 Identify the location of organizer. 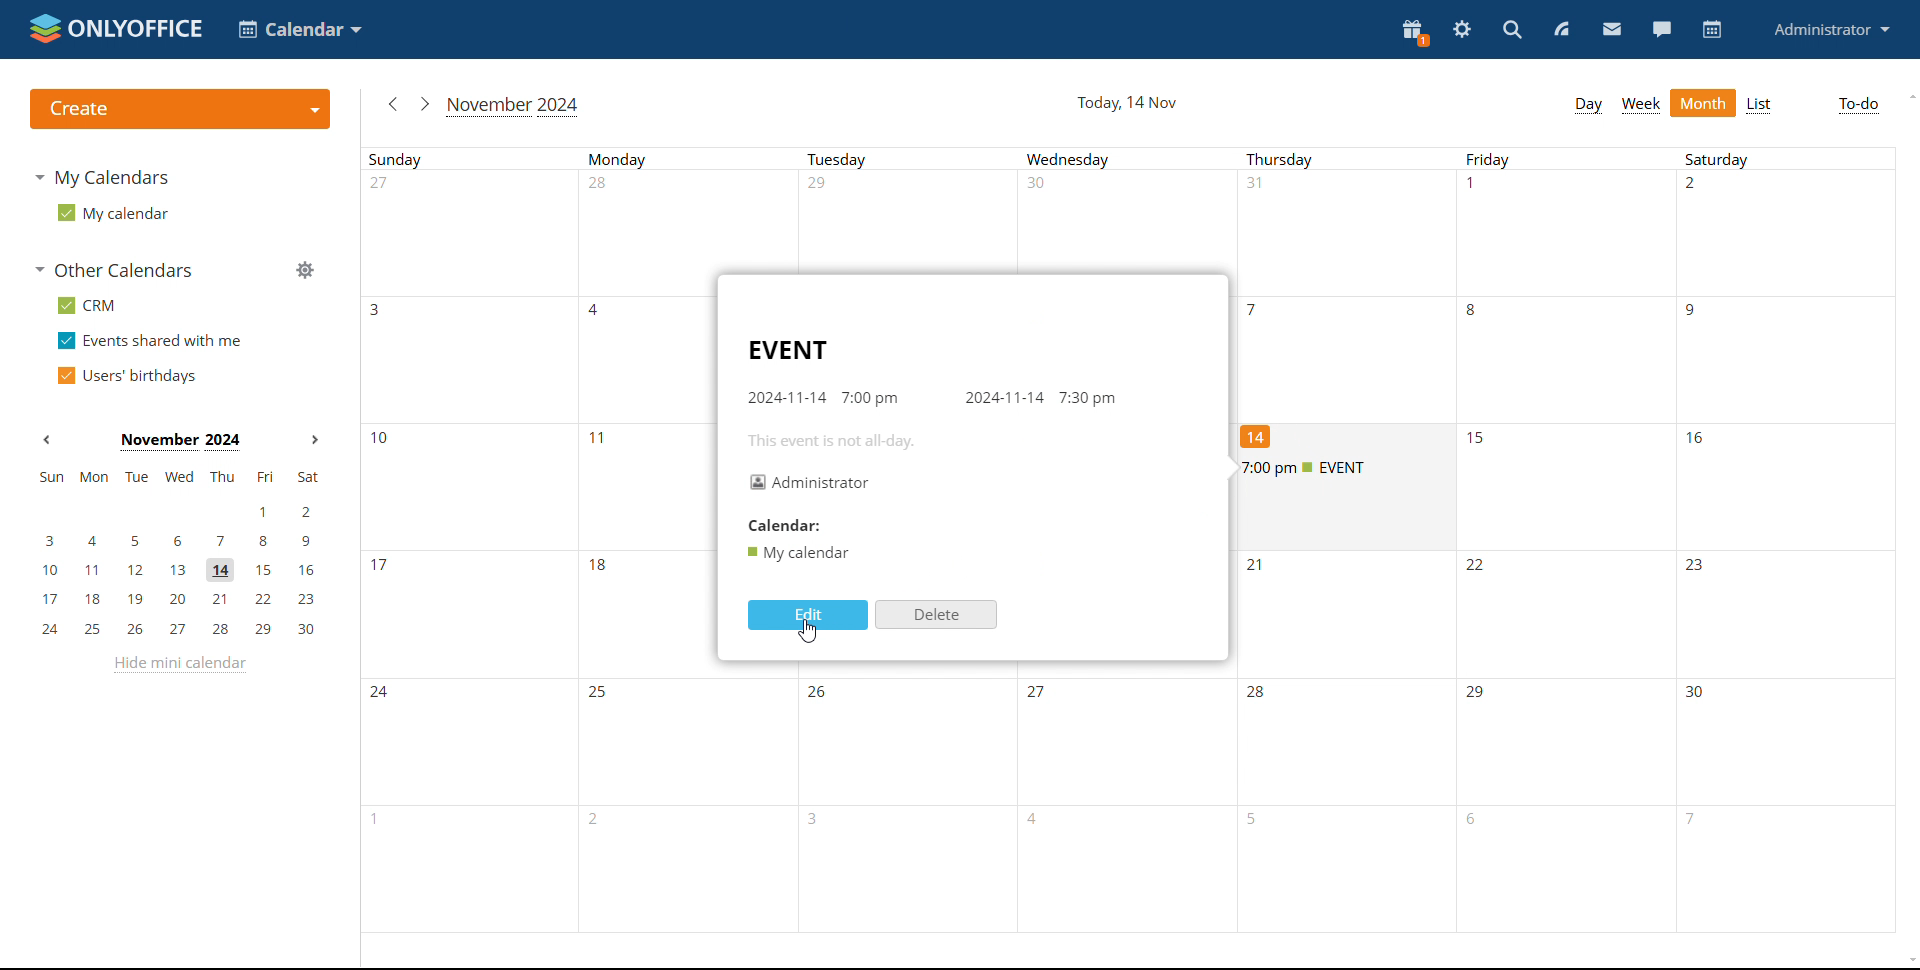
(808, 482).